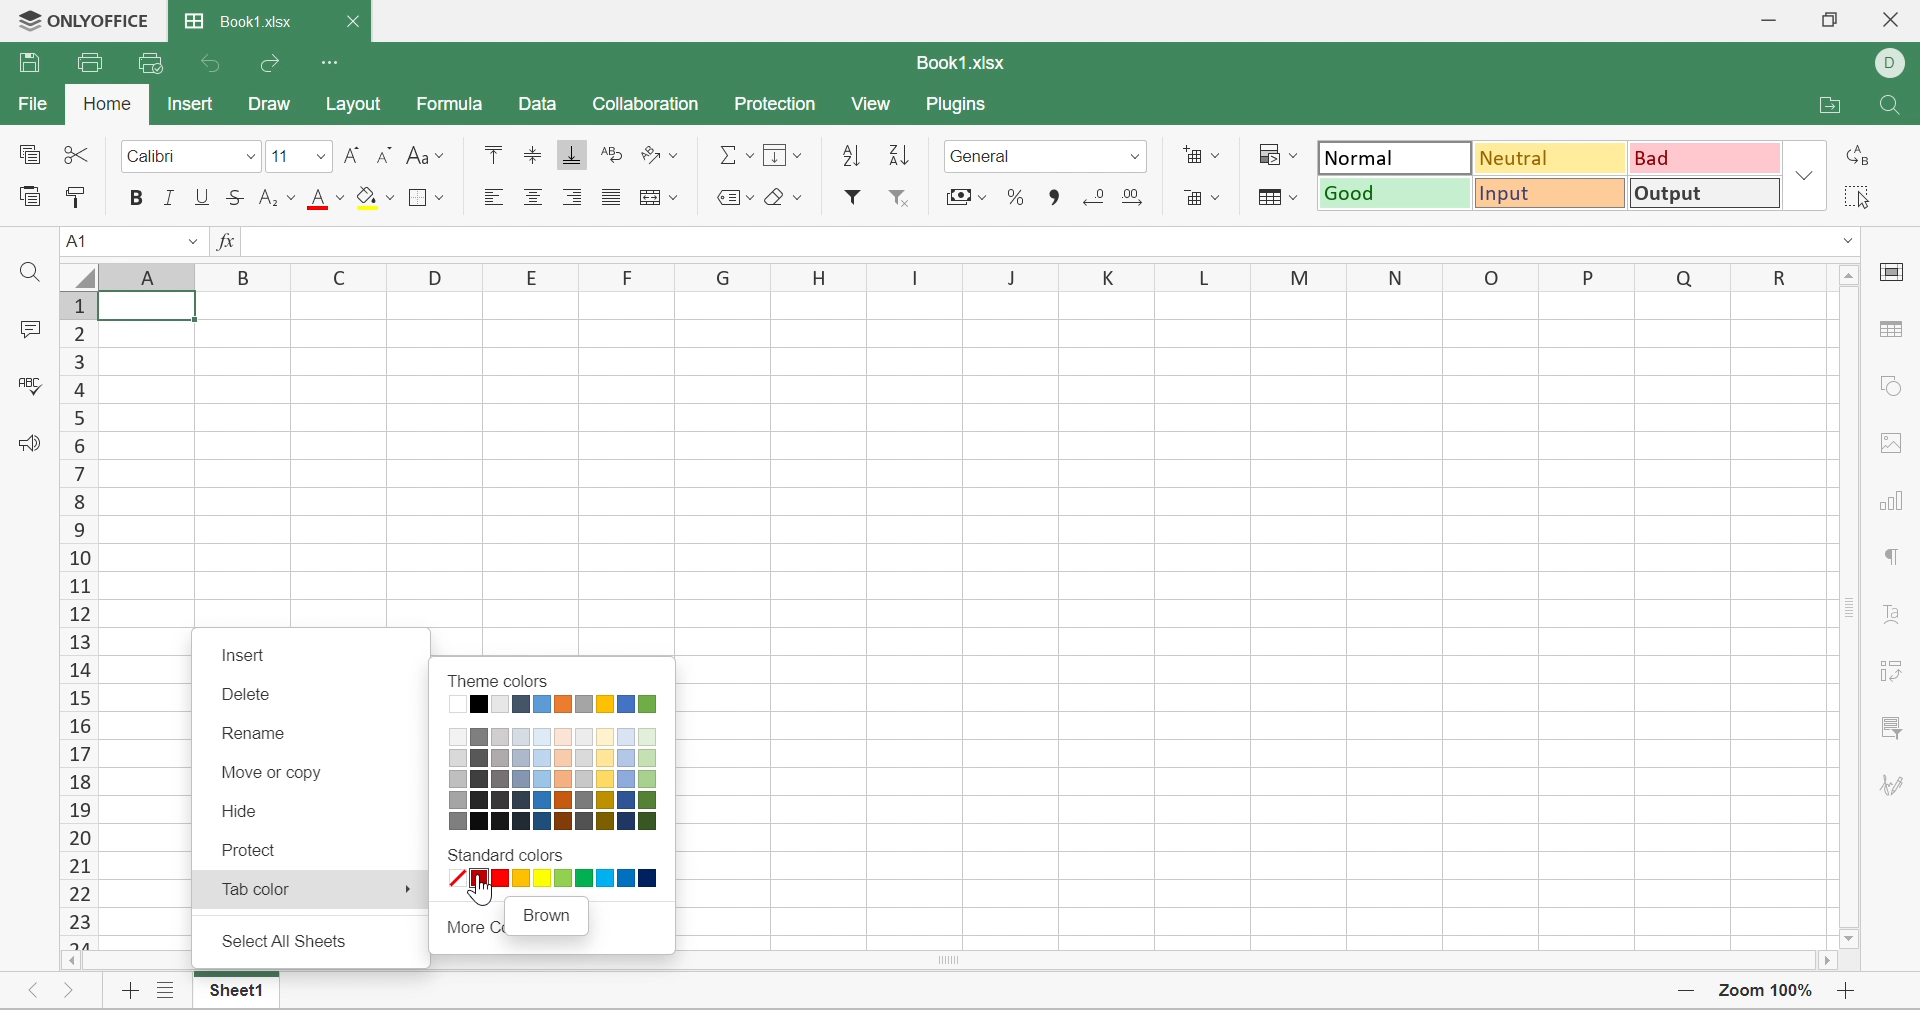  What do you see at coordinates (68, 959) in the screenshot?
I see `Scroll Left` at bounding box center [68, 959].